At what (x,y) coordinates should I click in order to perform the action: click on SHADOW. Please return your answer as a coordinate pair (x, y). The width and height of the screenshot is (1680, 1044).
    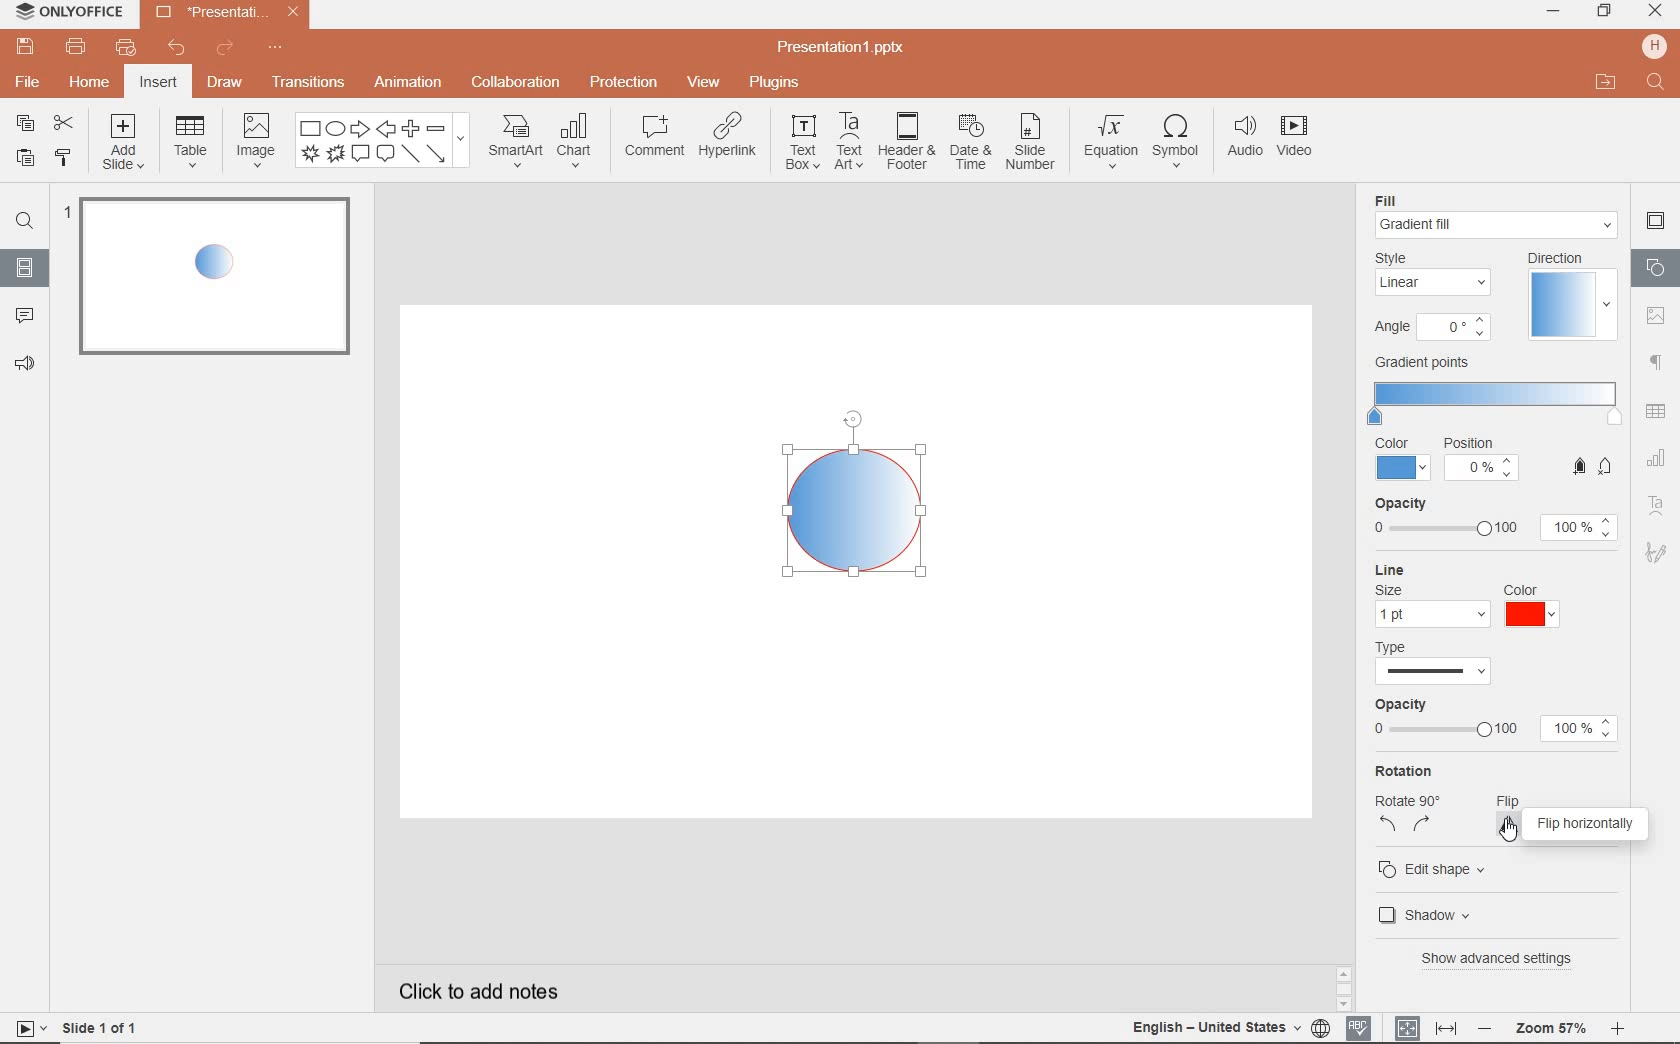
    Looking at the image, I should click on (1429, 914).